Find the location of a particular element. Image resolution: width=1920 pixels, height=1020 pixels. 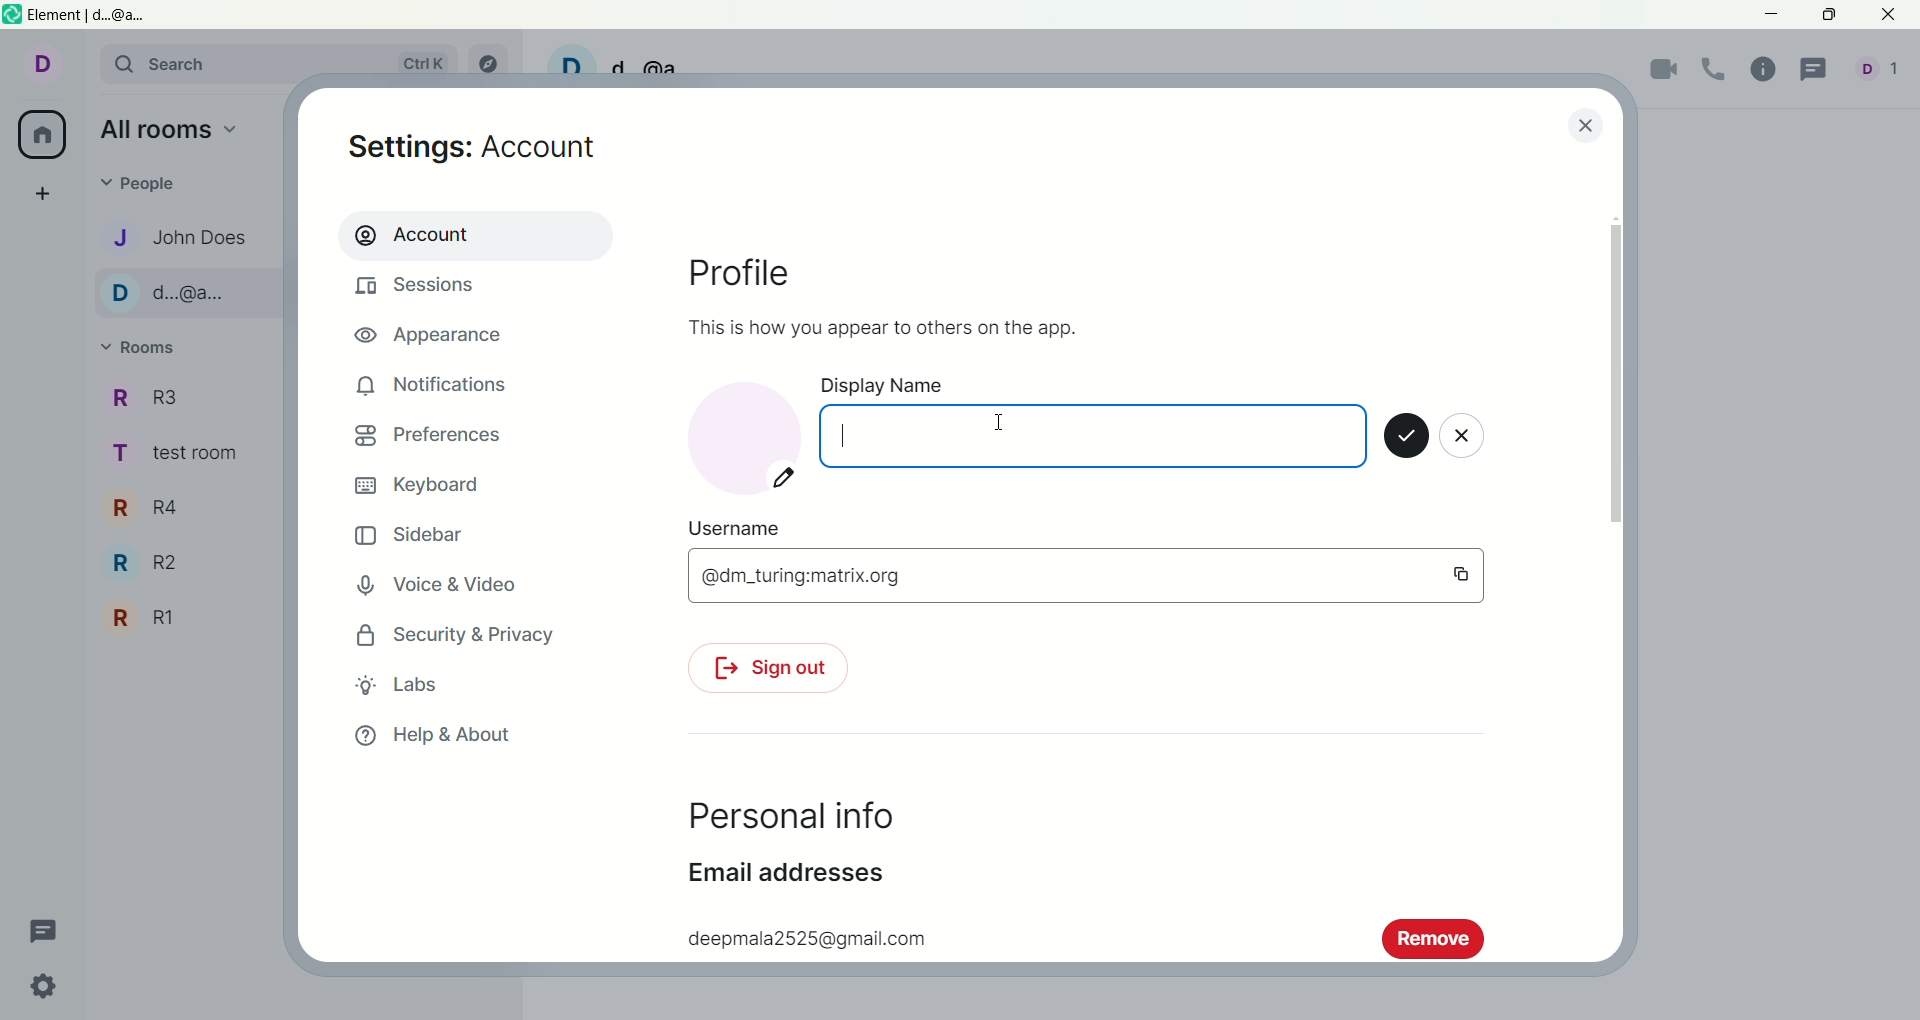

R3 is located at coordinates (159, 398).